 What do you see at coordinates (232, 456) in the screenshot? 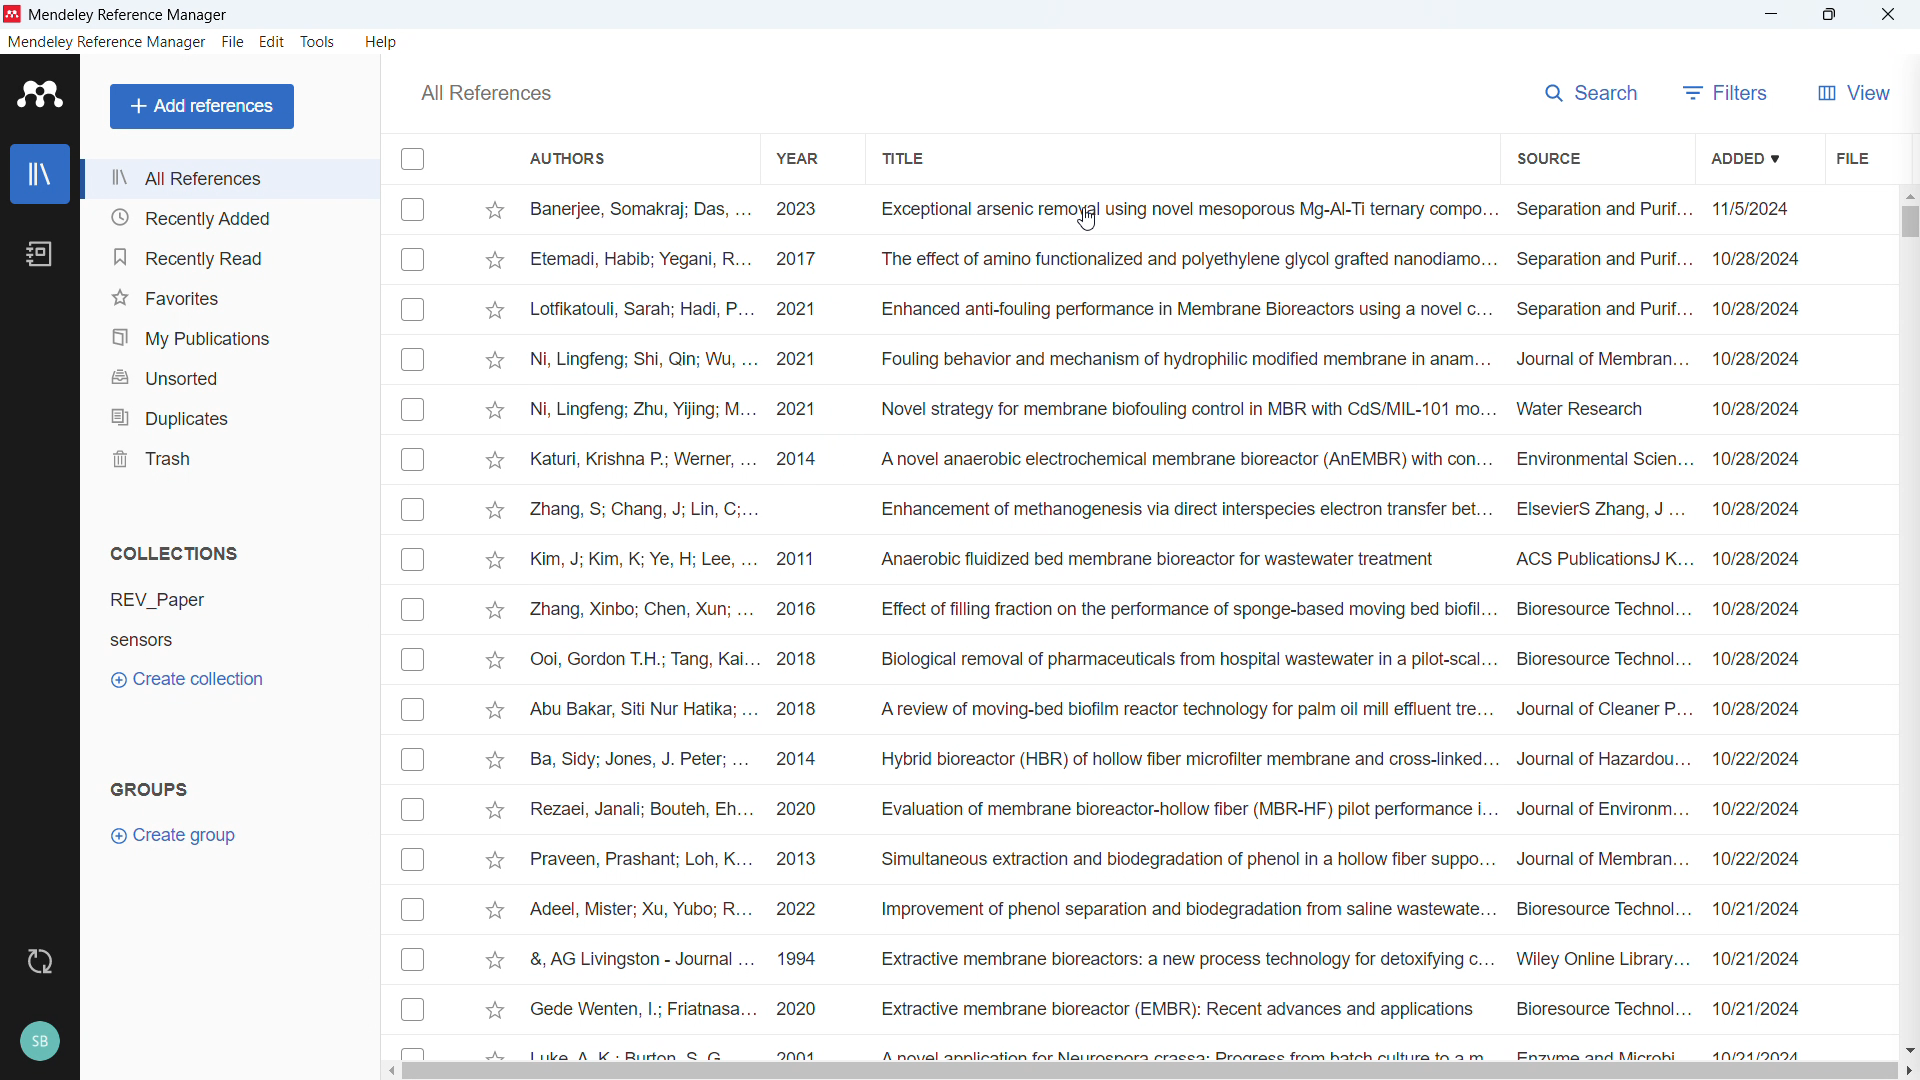
I see `trash` at bounding box center [232, 456].